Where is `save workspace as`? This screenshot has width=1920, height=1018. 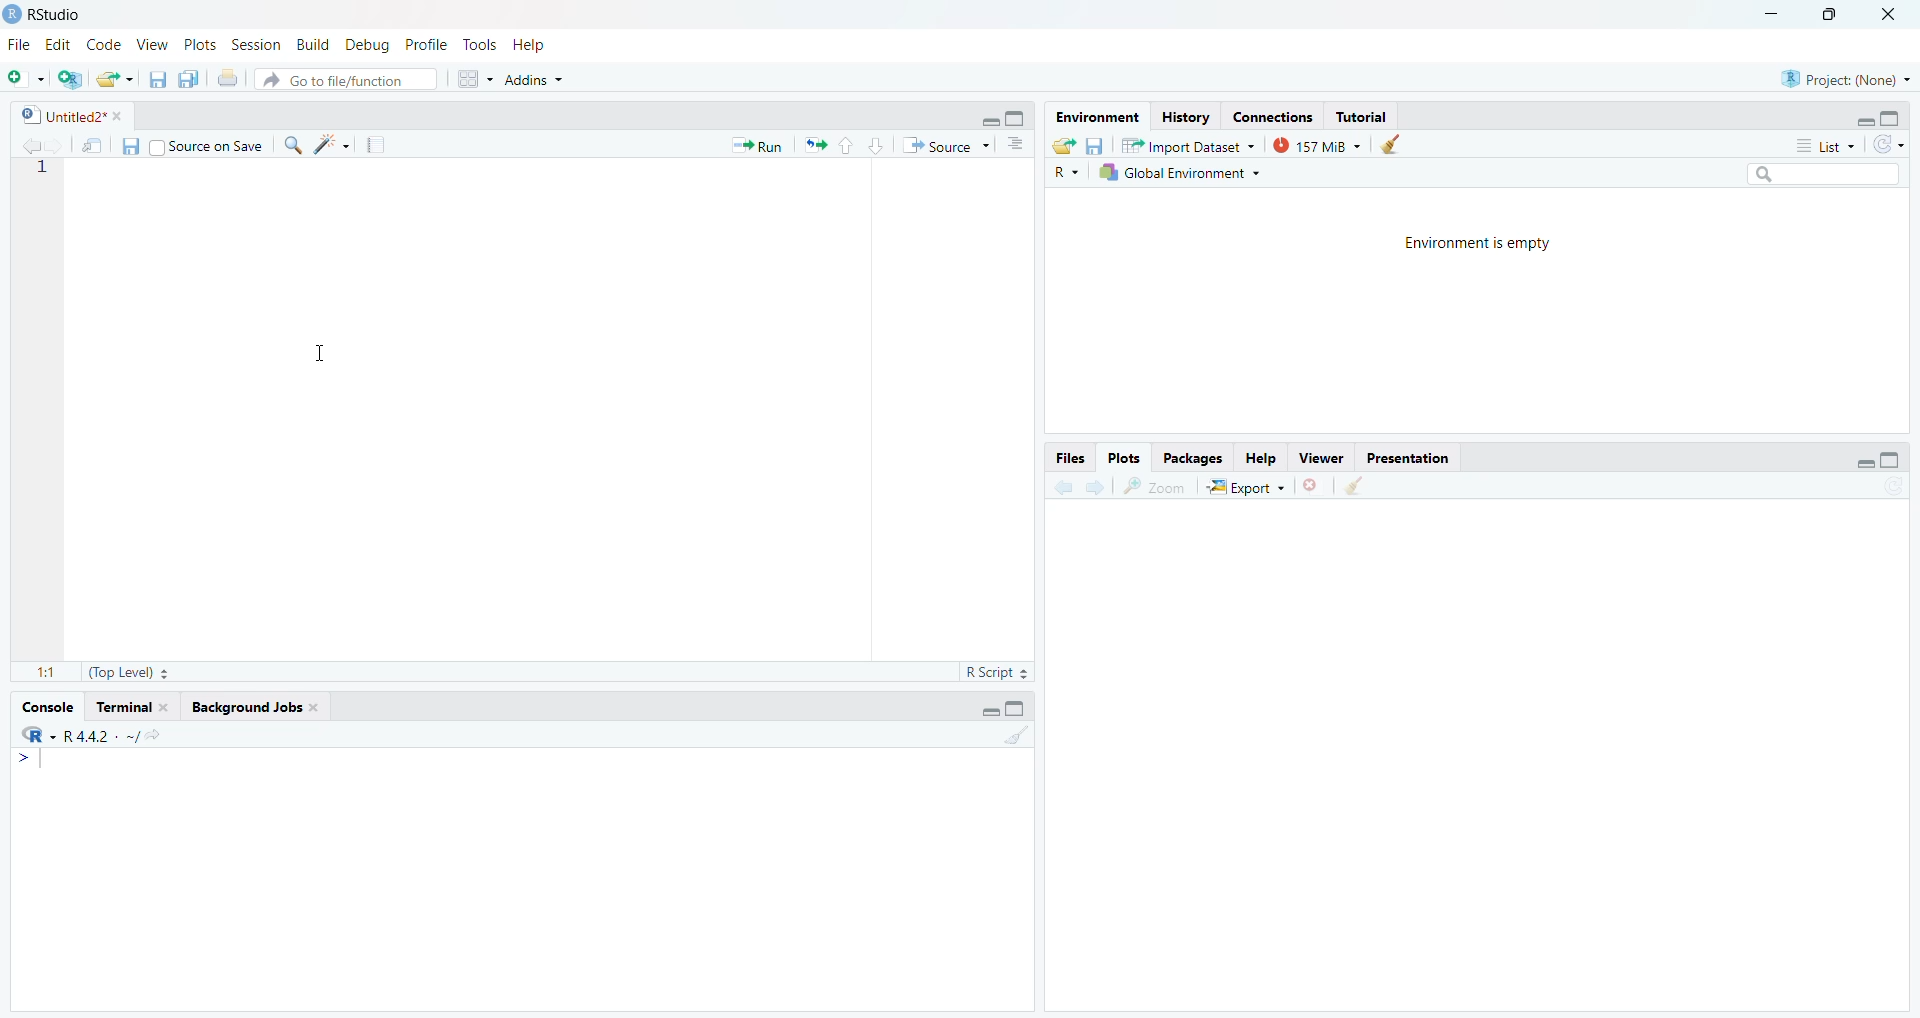 save workspace as is located at coordinates (1094, 146).